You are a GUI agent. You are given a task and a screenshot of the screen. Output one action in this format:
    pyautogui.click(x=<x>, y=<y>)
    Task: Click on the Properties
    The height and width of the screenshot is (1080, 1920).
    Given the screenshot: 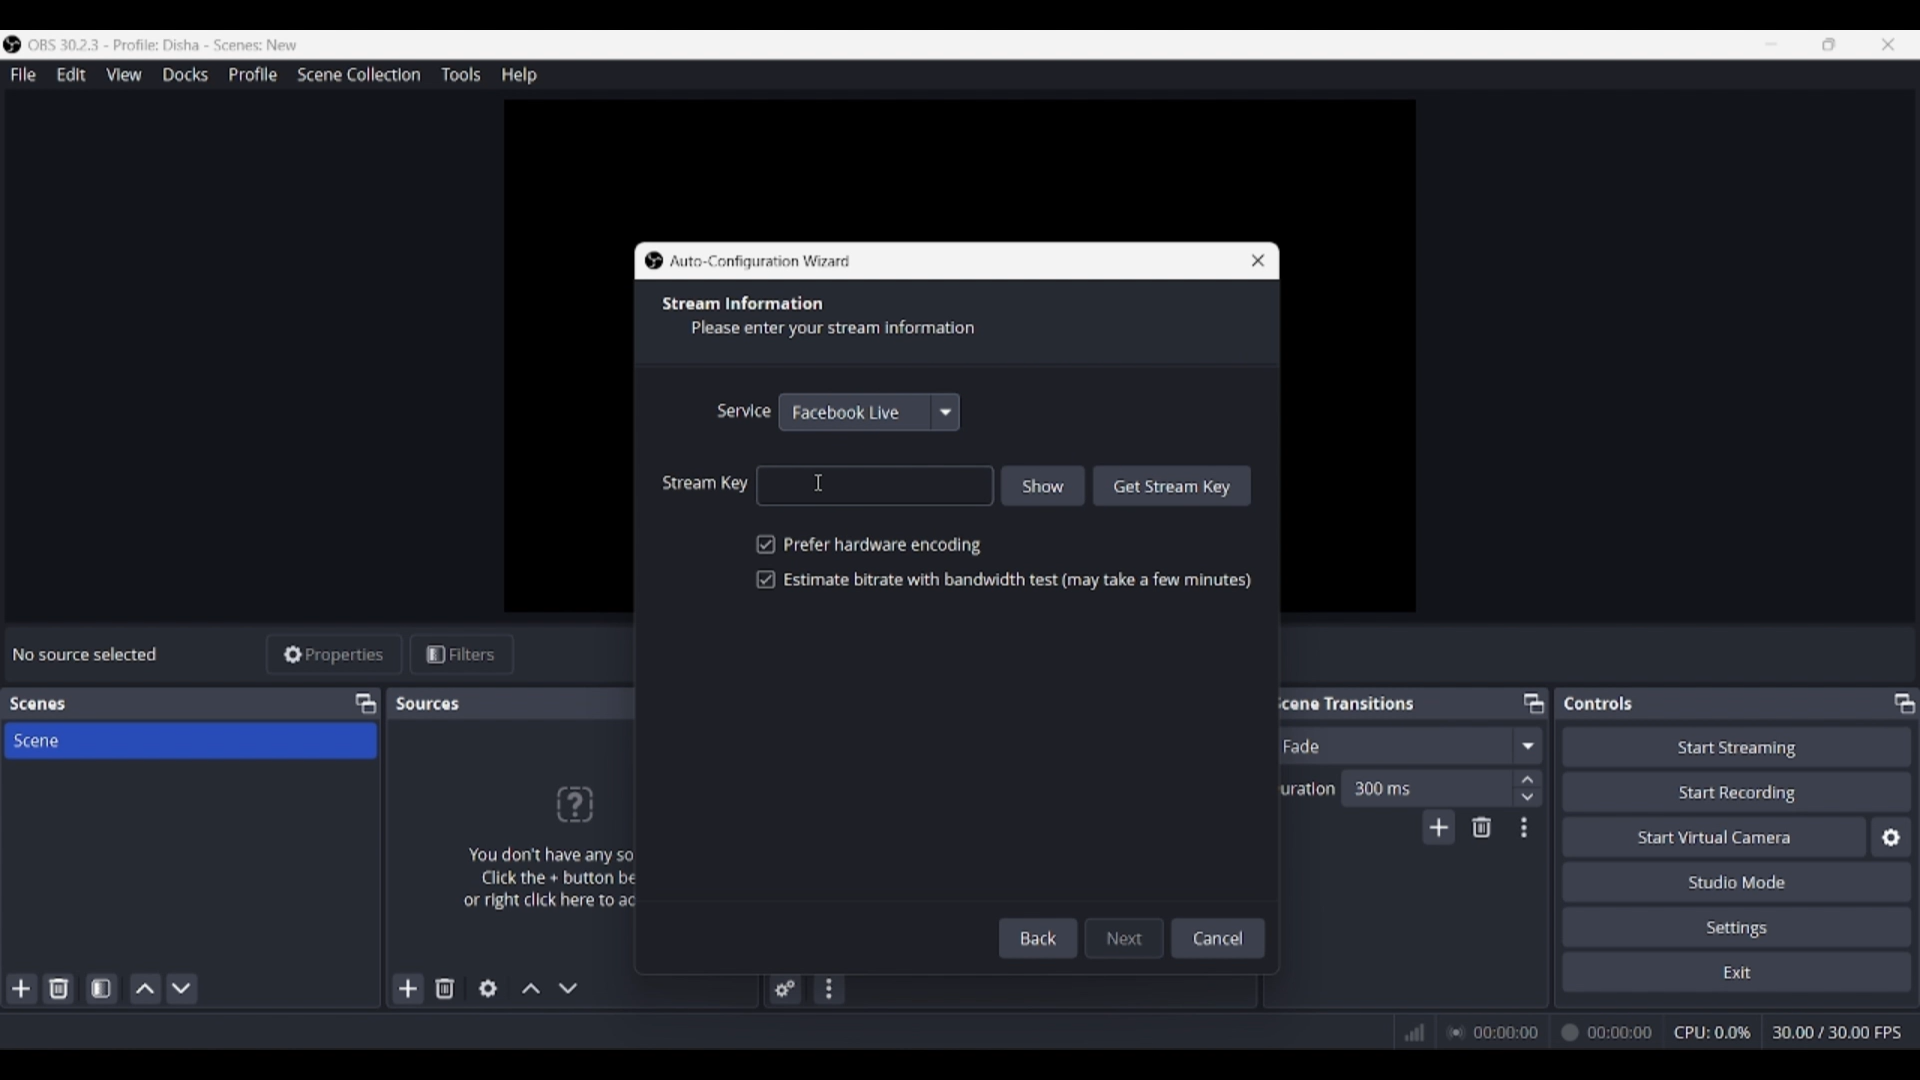 What is the action you would take?
    pyautogui.click(x=335, y=655)
    